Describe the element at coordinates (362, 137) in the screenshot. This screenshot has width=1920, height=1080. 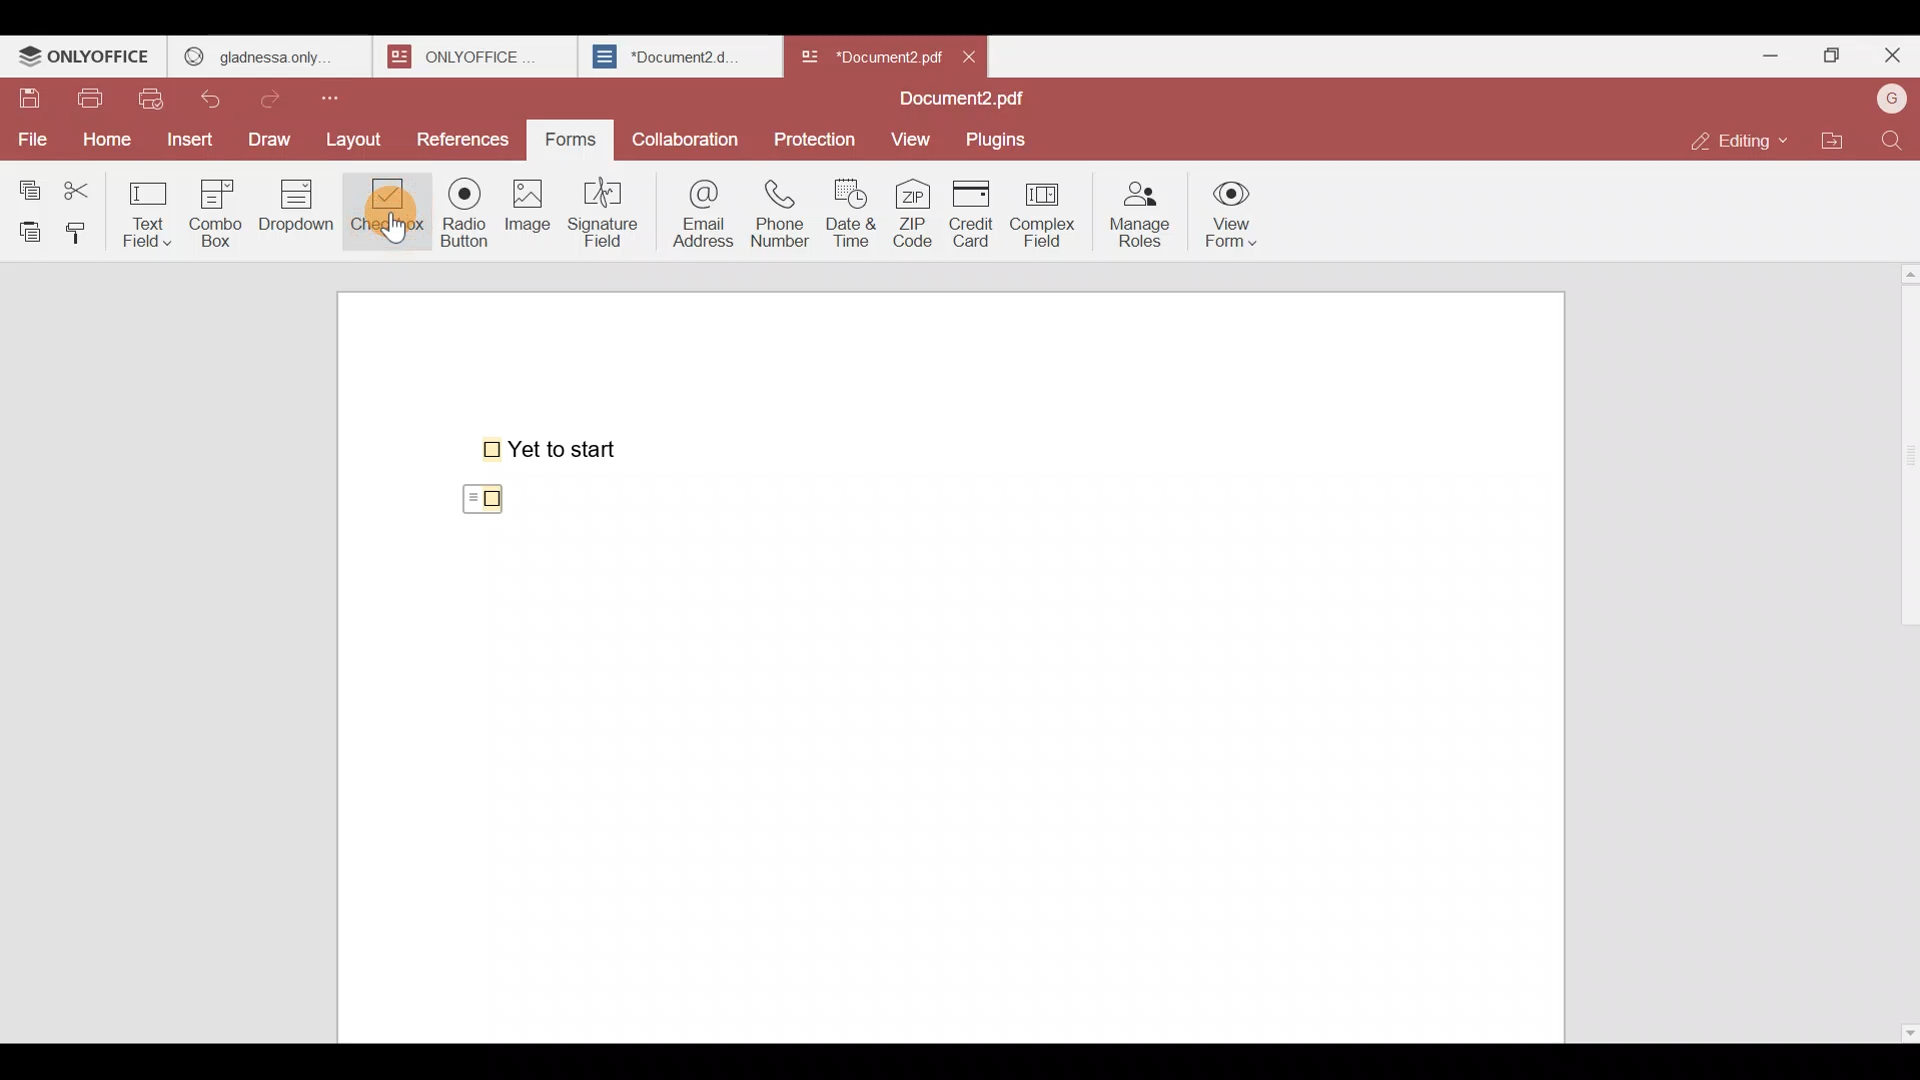
I see `Layout` at that location.